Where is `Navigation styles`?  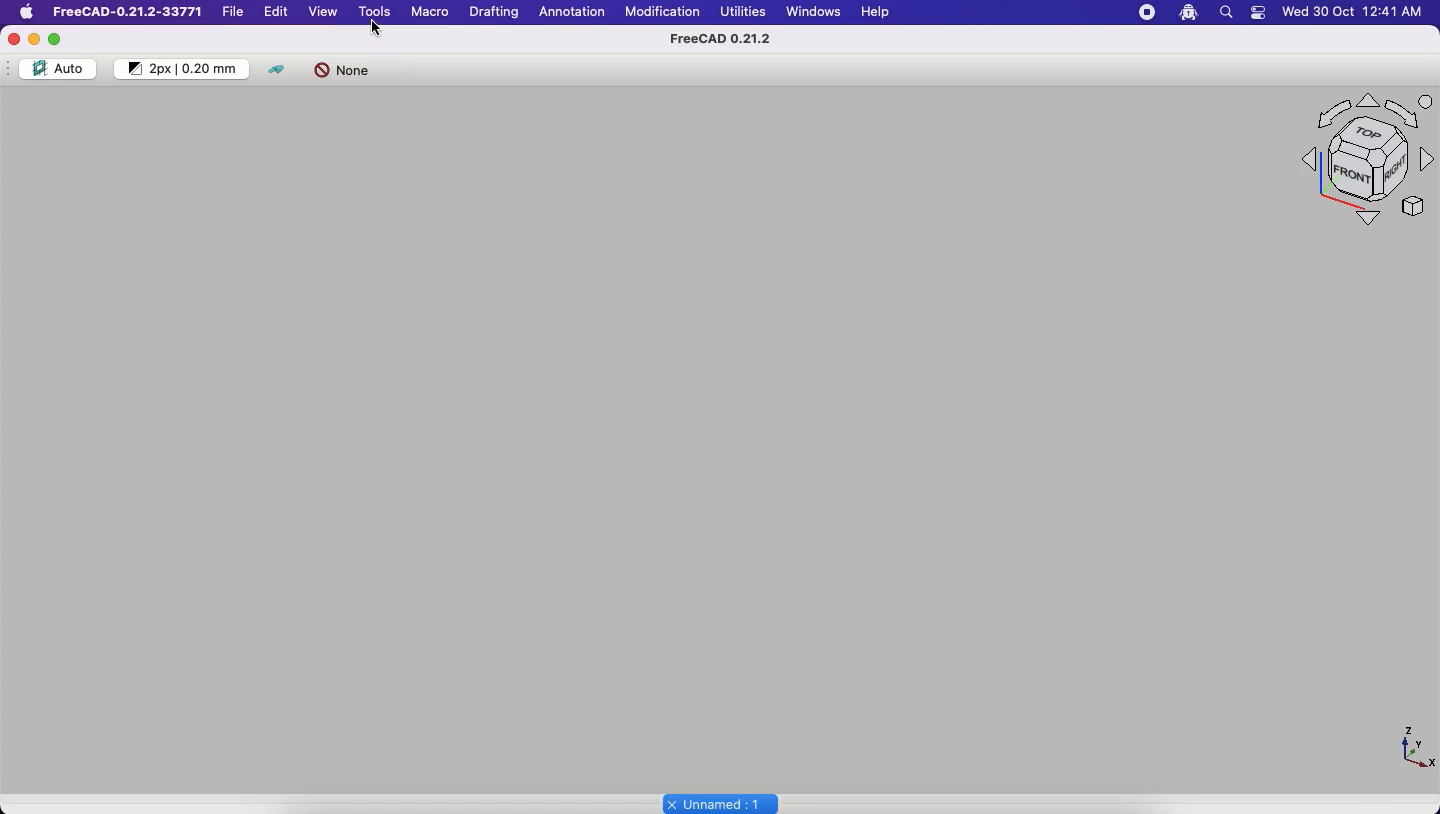
Navigation styles is located at coordinates (1360, 166).